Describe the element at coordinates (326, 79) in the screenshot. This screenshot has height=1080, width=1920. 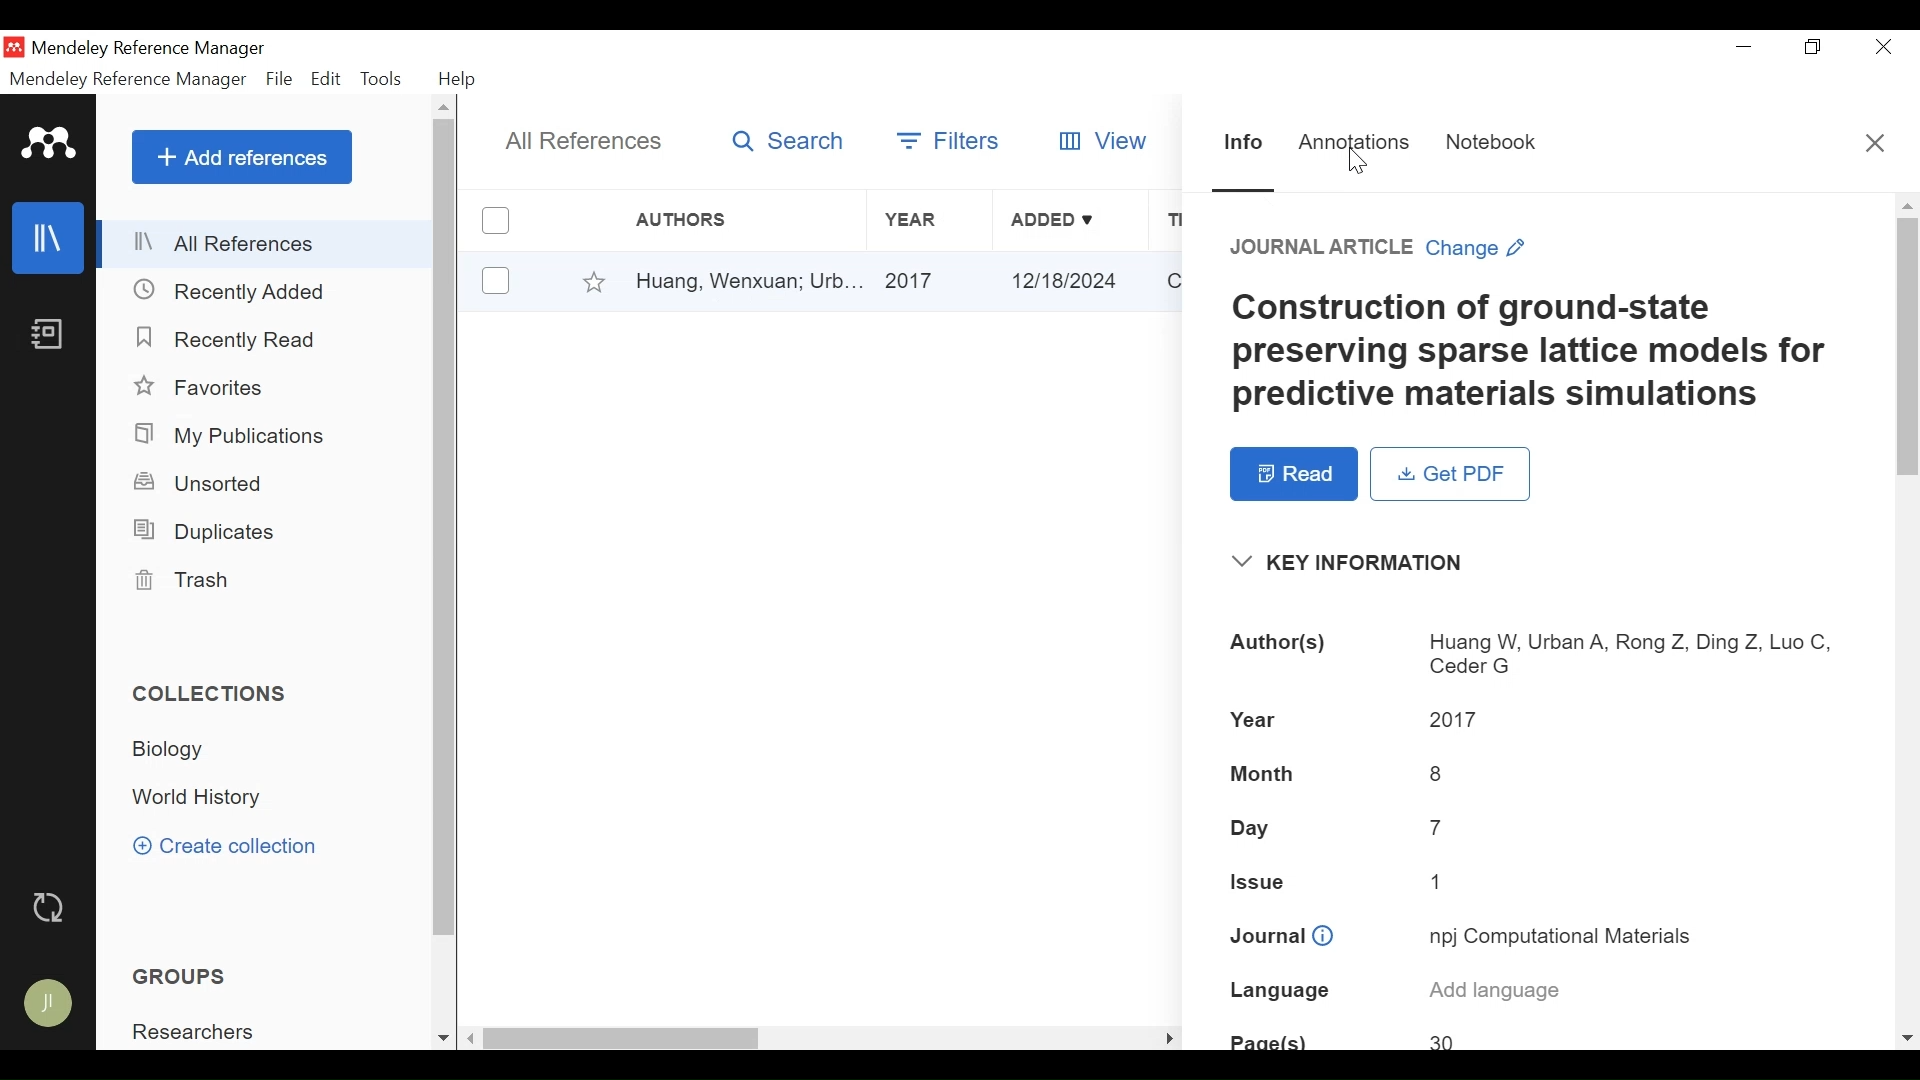
I see `Edit` at that location.